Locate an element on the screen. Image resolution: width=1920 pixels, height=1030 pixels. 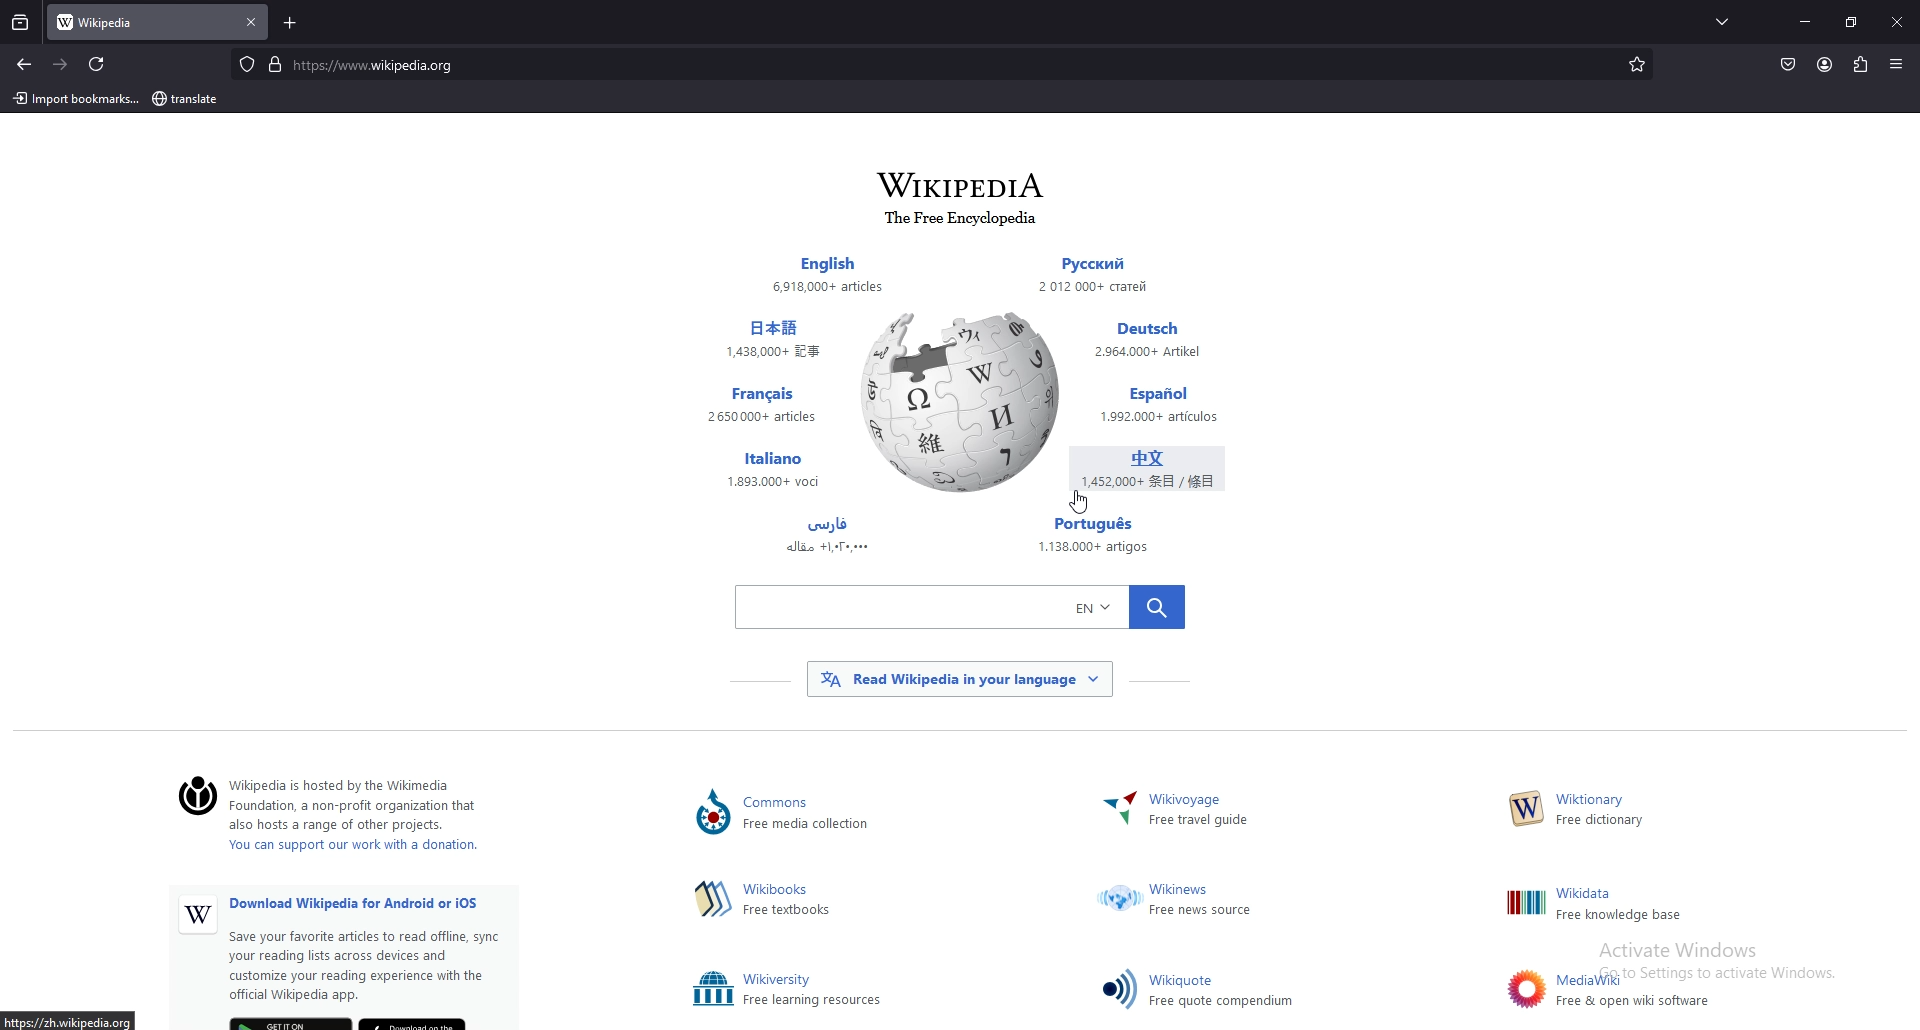
bookmarks is located at coordinates (1636, 64).